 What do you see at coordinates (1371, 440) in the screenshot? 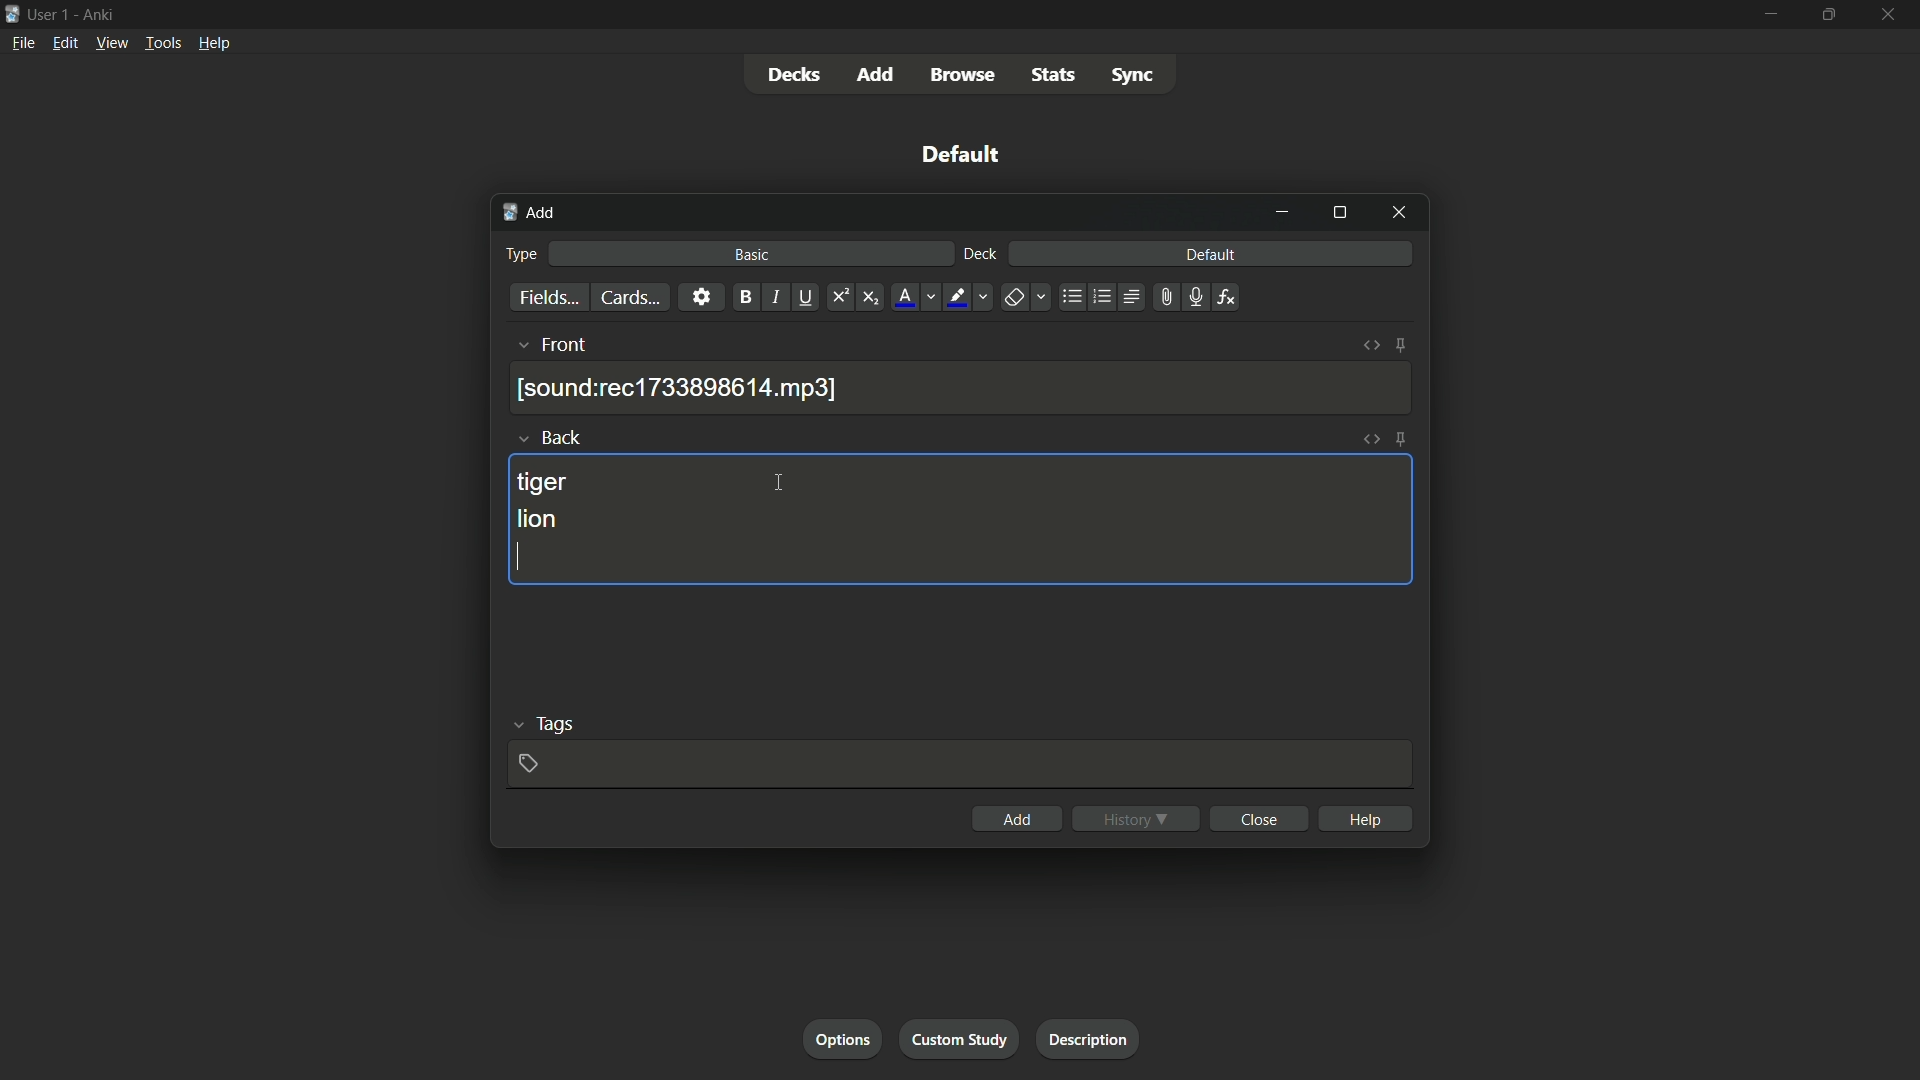
I see `toggle html editor` at bounding box center [1371, 440].